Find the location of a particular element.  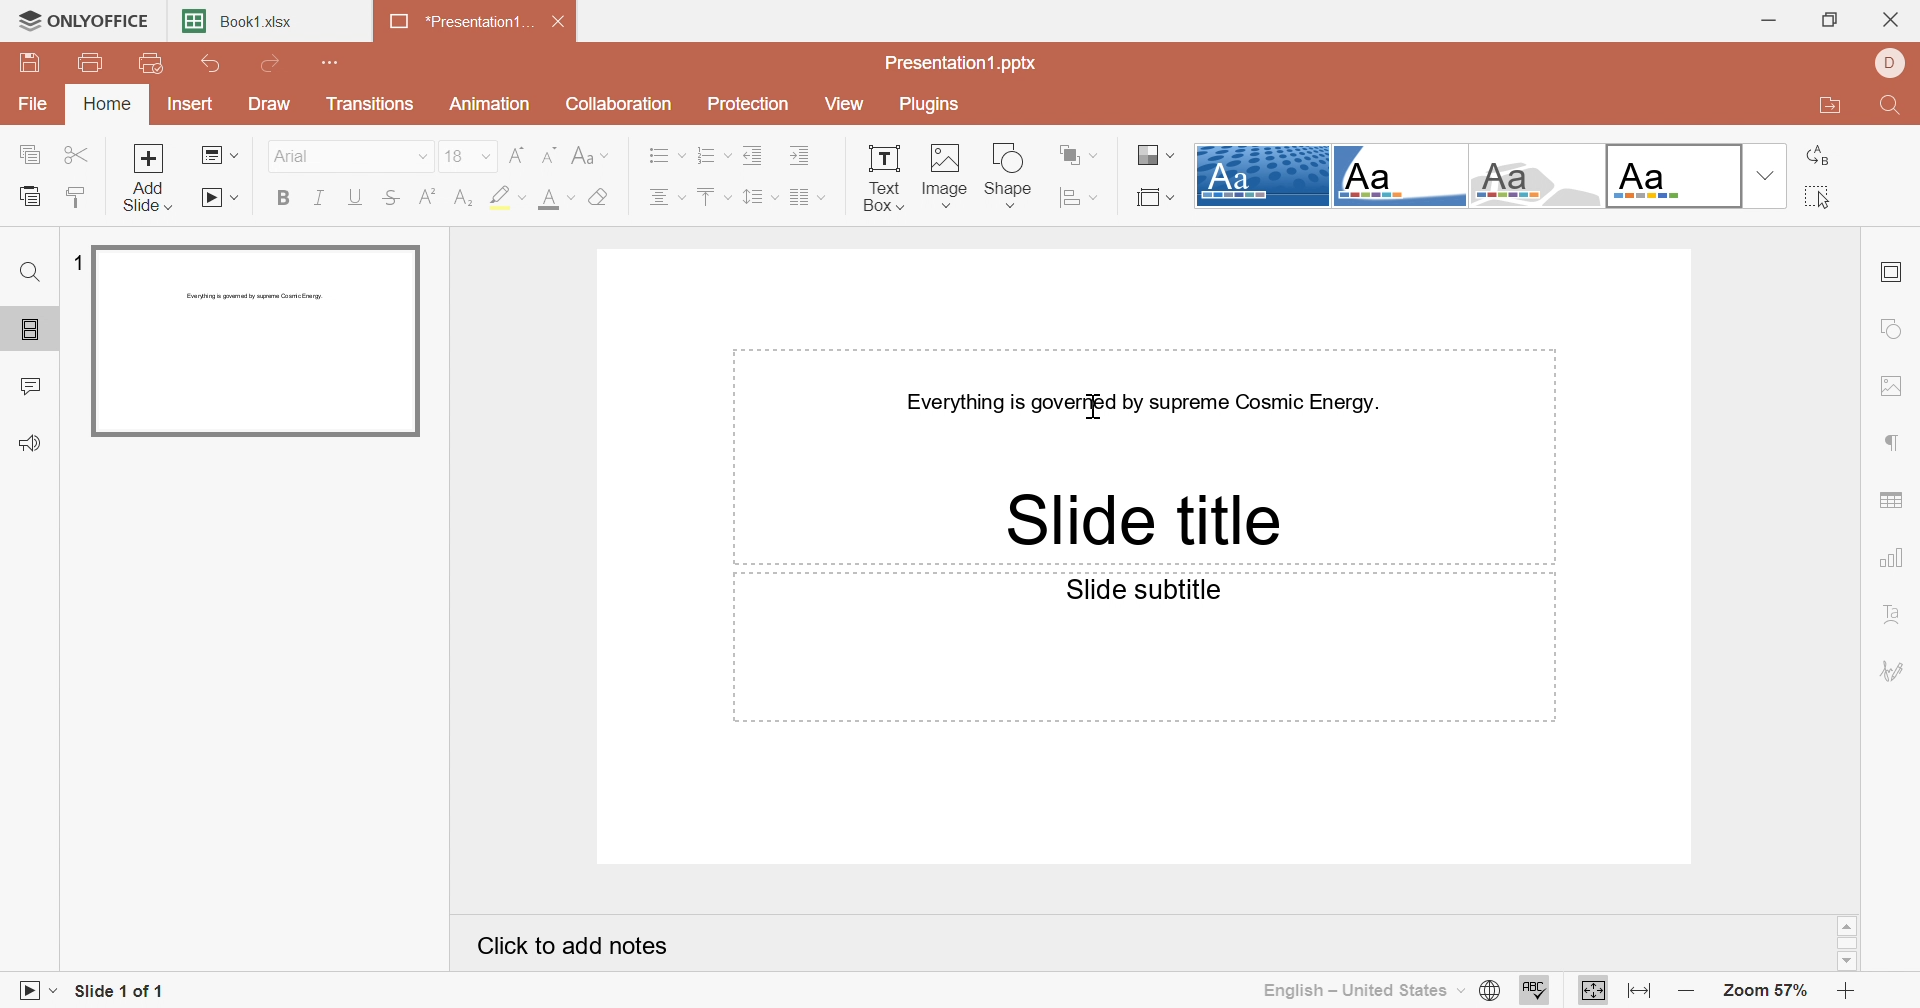

Add slide is located at coordinates (147, 176).